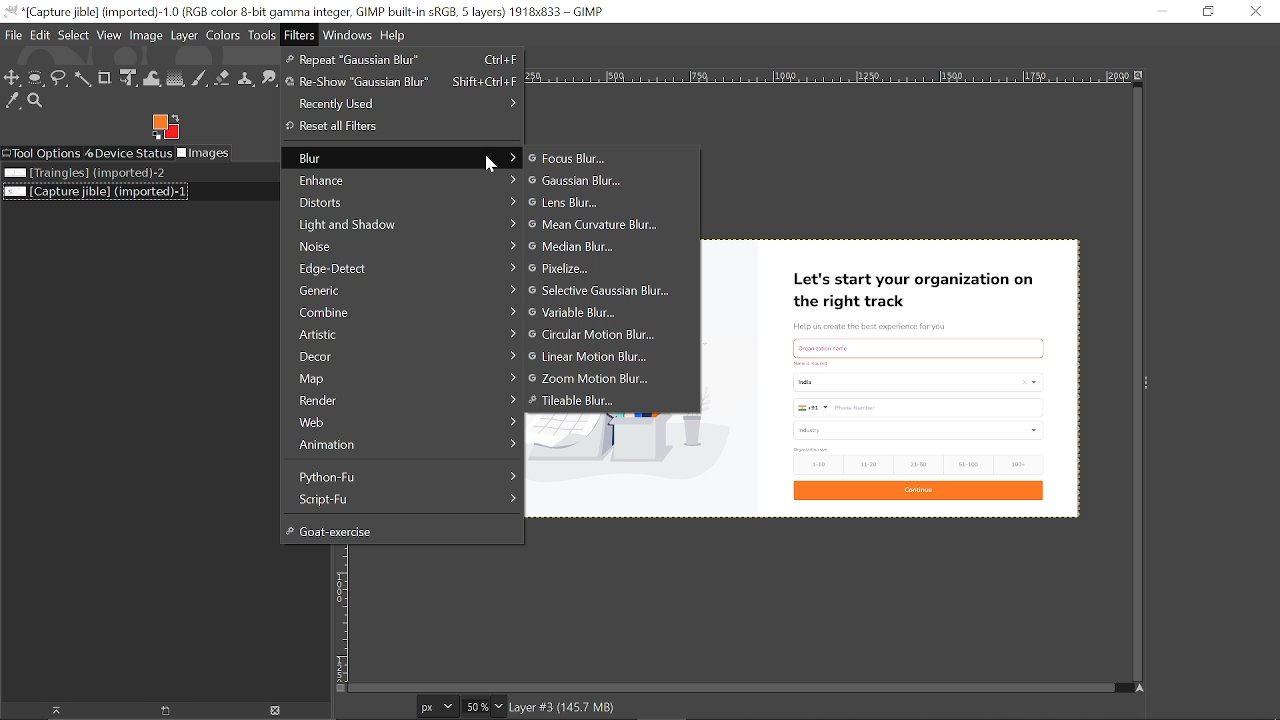 This screenshot has width=1280, height=720. I want to click on Decor, so click(401, 355).